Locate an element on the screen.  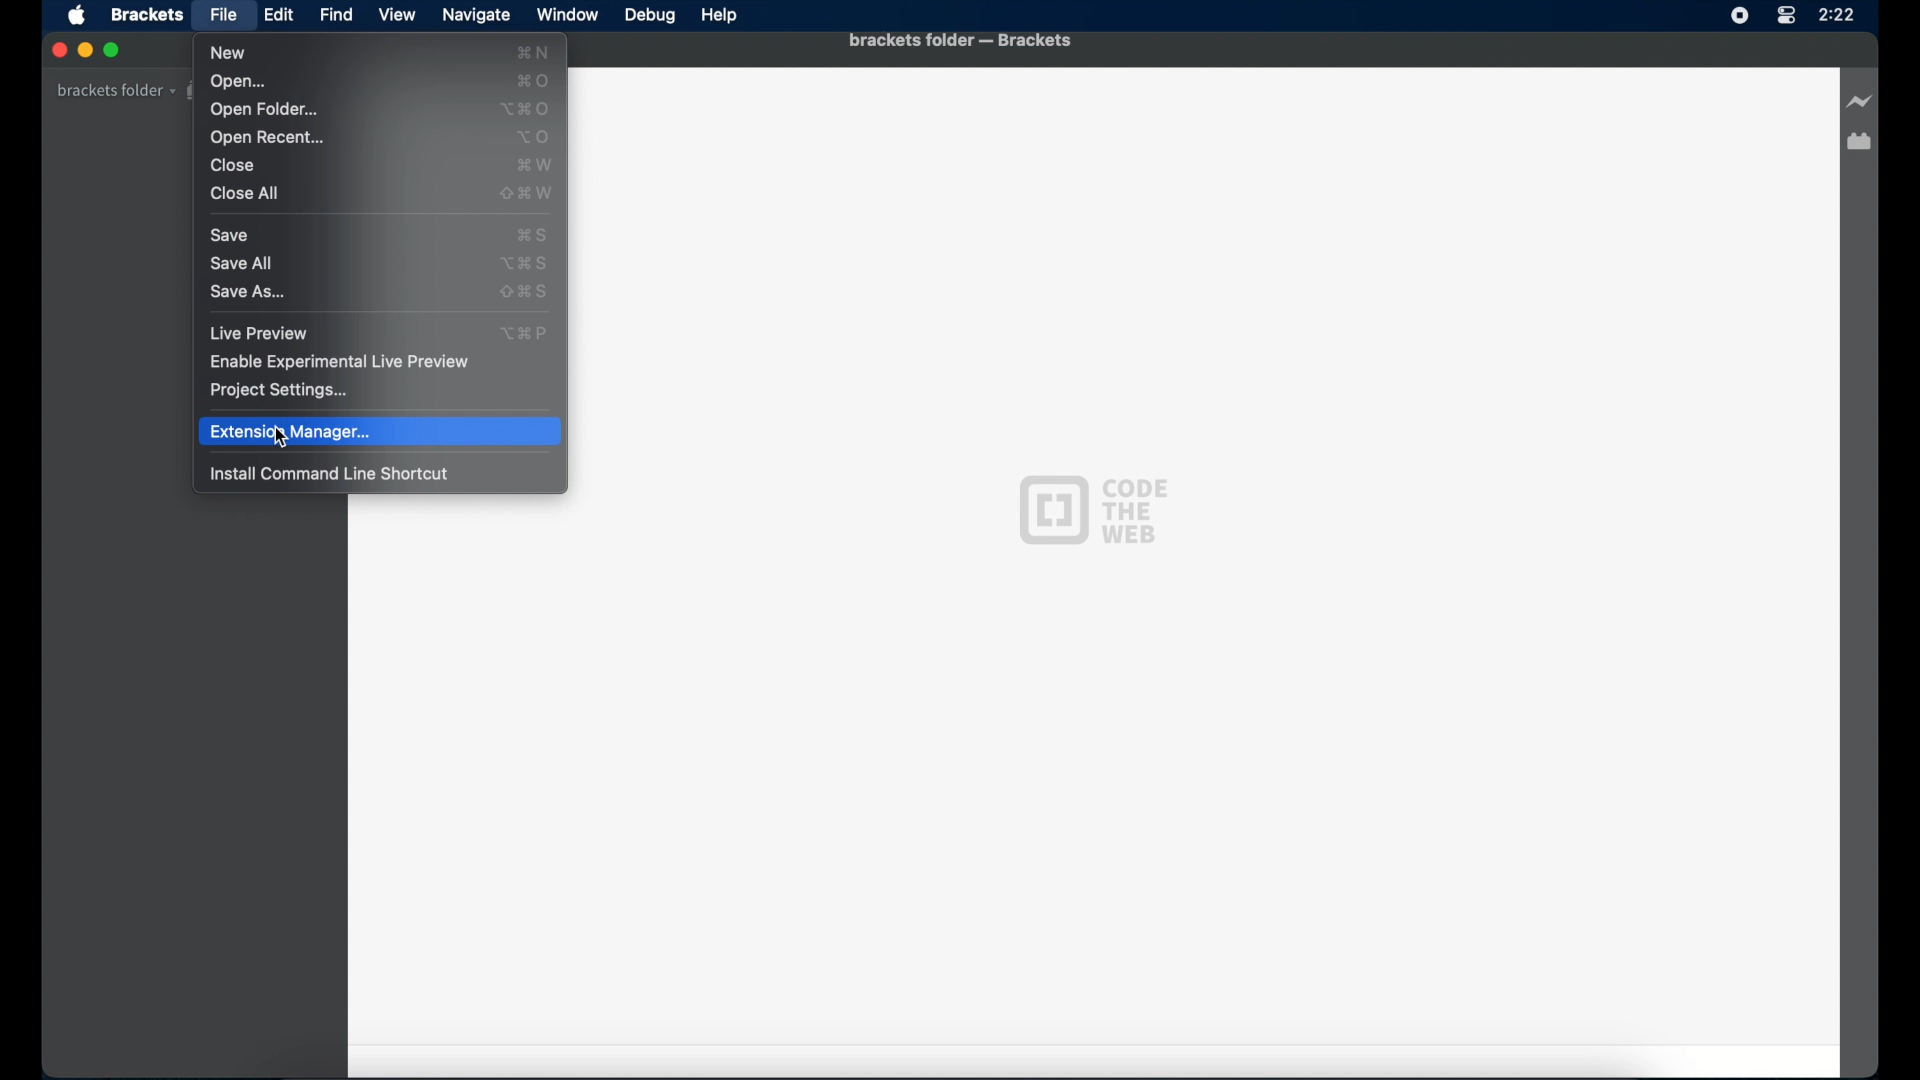
close shortcut is located at coordinates (535, 165).